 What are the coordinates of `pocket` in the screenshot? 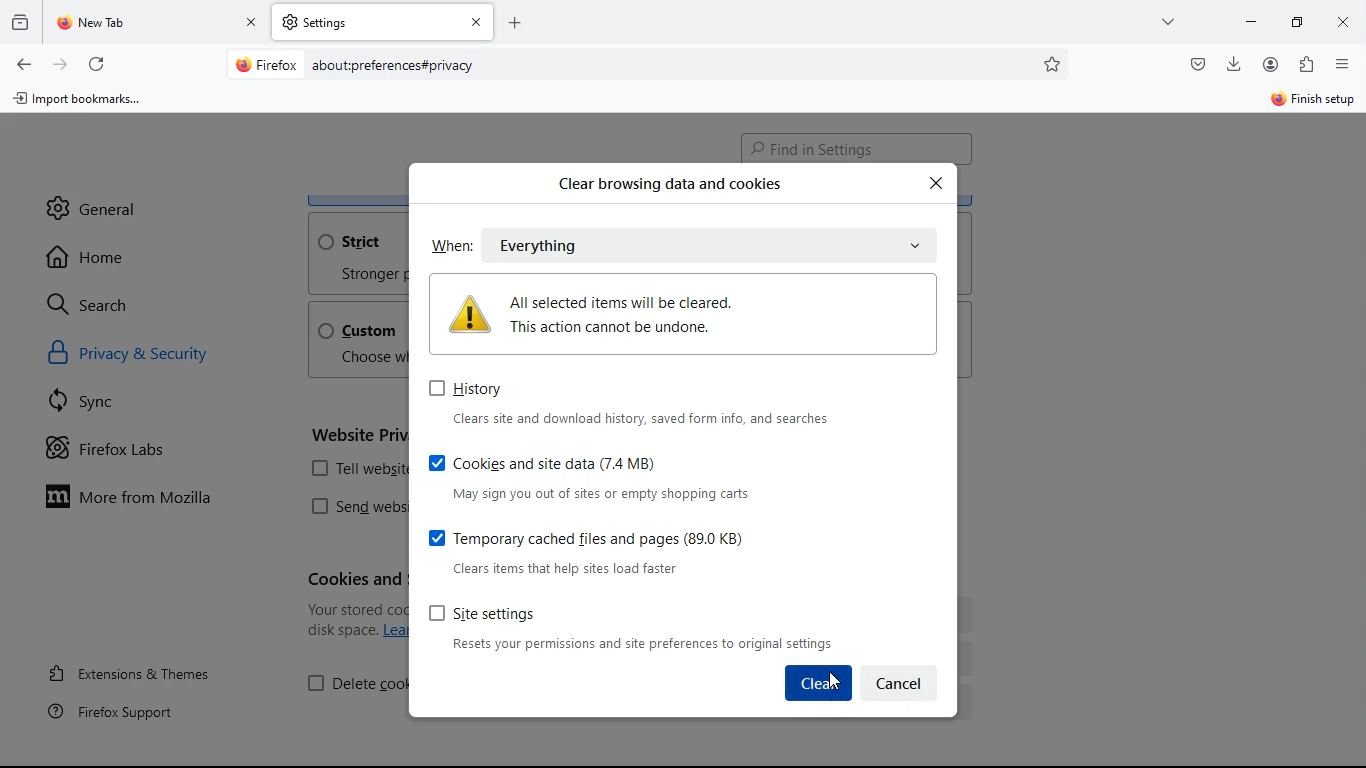 It's located at (1196, 63).